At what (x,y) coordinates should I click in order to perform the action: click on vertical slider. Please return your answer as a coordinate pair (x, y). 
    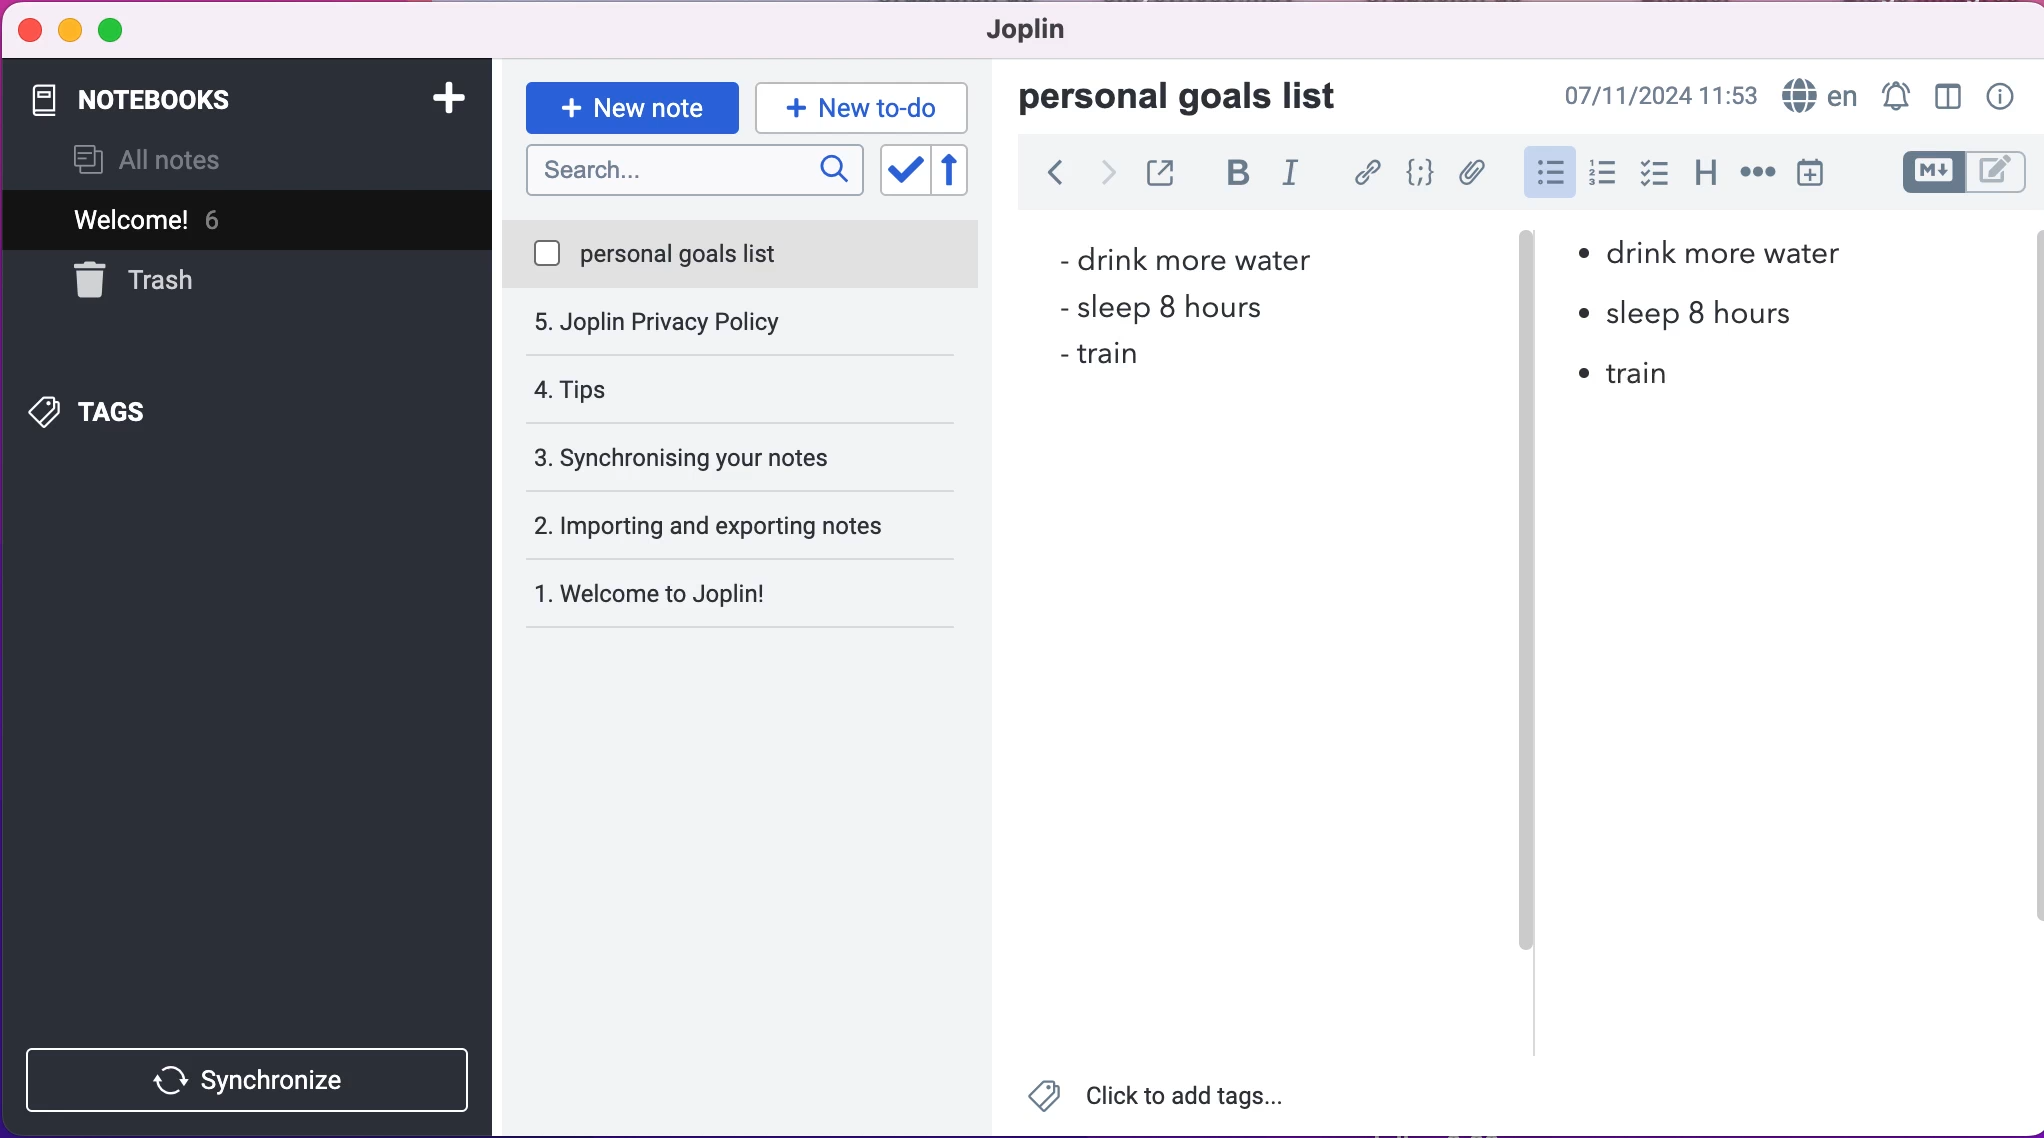
    Looking at the image, I should click on (1525, 300).